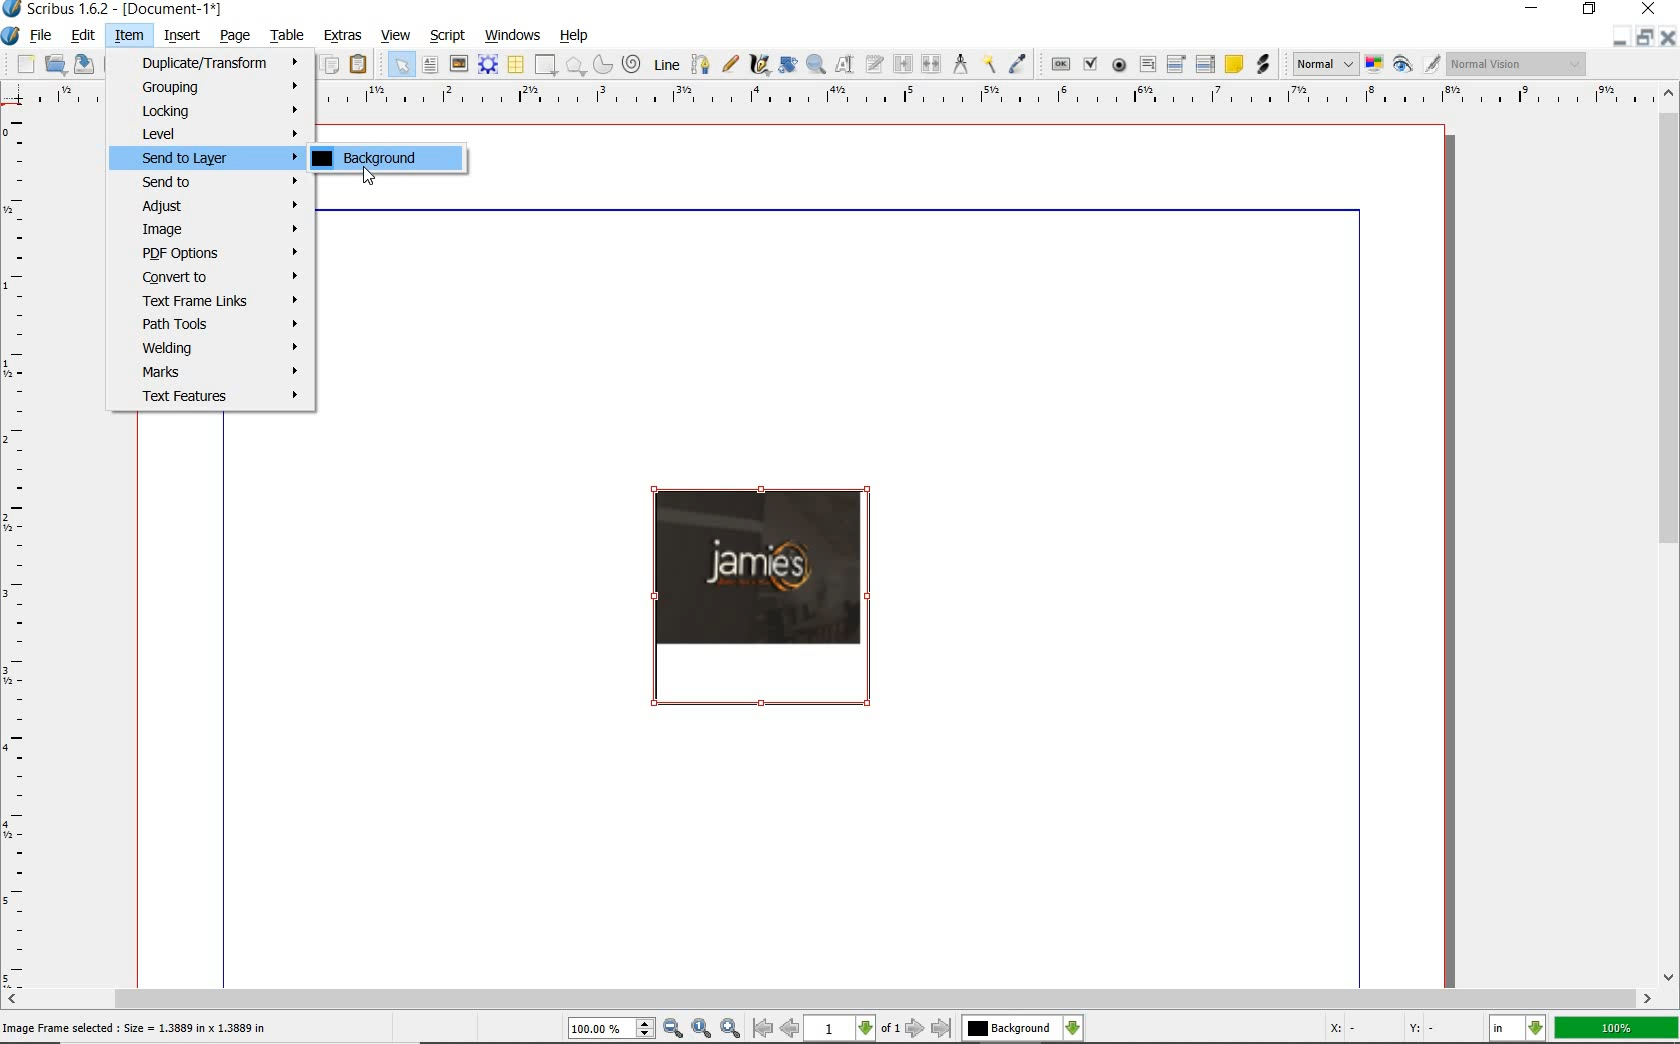 Image resolution: width=1680 pixels, height=1044 pixels. Describe the element at coordinates (1415, 63) in the screenshot. I see `preview mode` at that location.